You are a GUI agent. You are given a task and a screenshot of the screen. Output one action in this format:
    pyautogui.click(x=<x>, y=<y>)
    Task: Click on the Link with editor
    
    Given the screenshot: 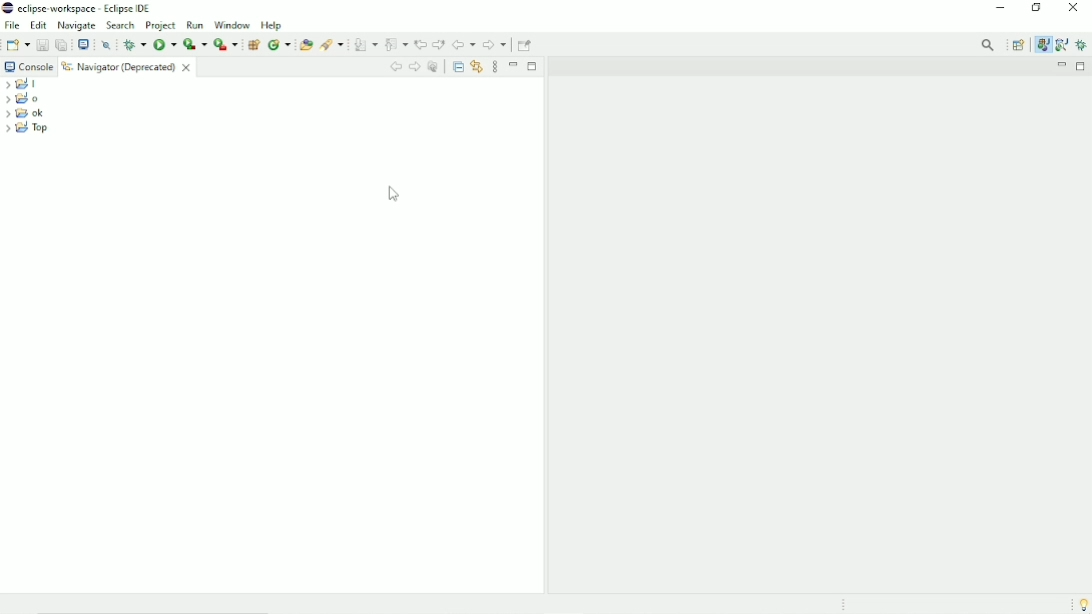 What is the action you would take?
    pyautogui.click(x=478, y=66)
    